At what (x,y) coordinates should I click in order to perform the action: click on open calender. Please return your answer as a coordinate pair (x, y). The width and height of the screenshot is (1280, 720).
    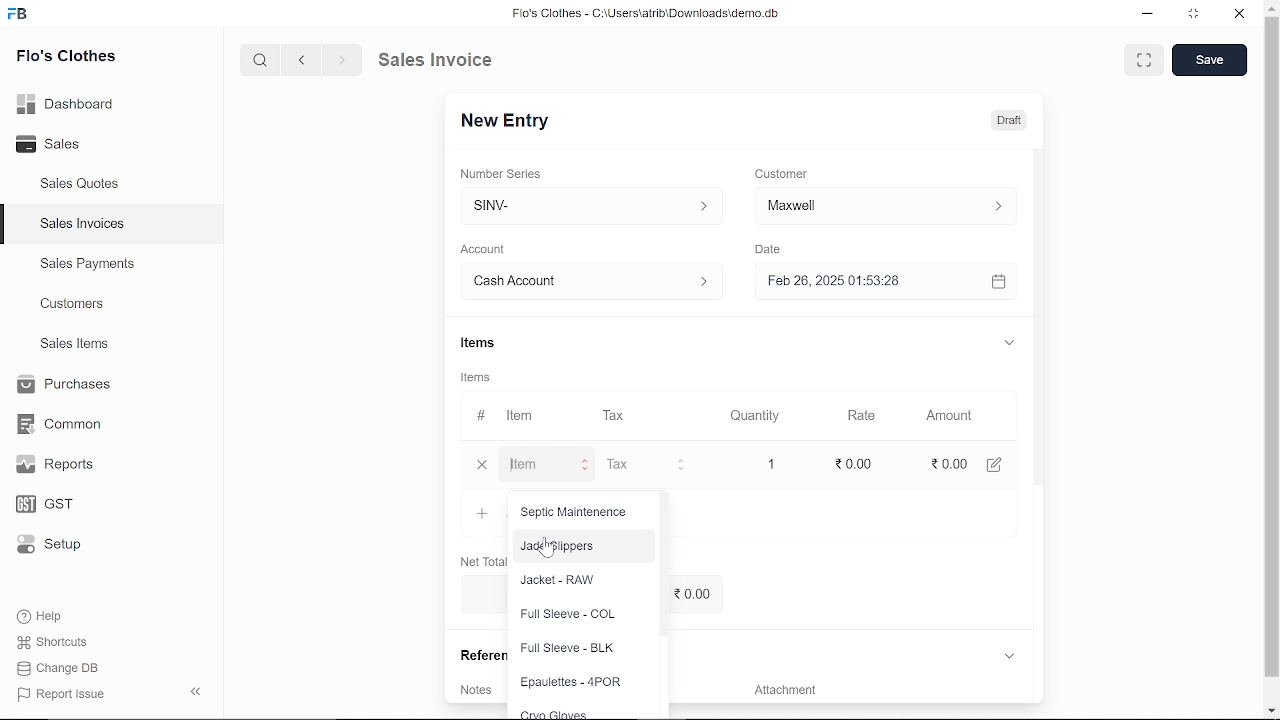
    Looking at the image, I should click on (1006, 281).